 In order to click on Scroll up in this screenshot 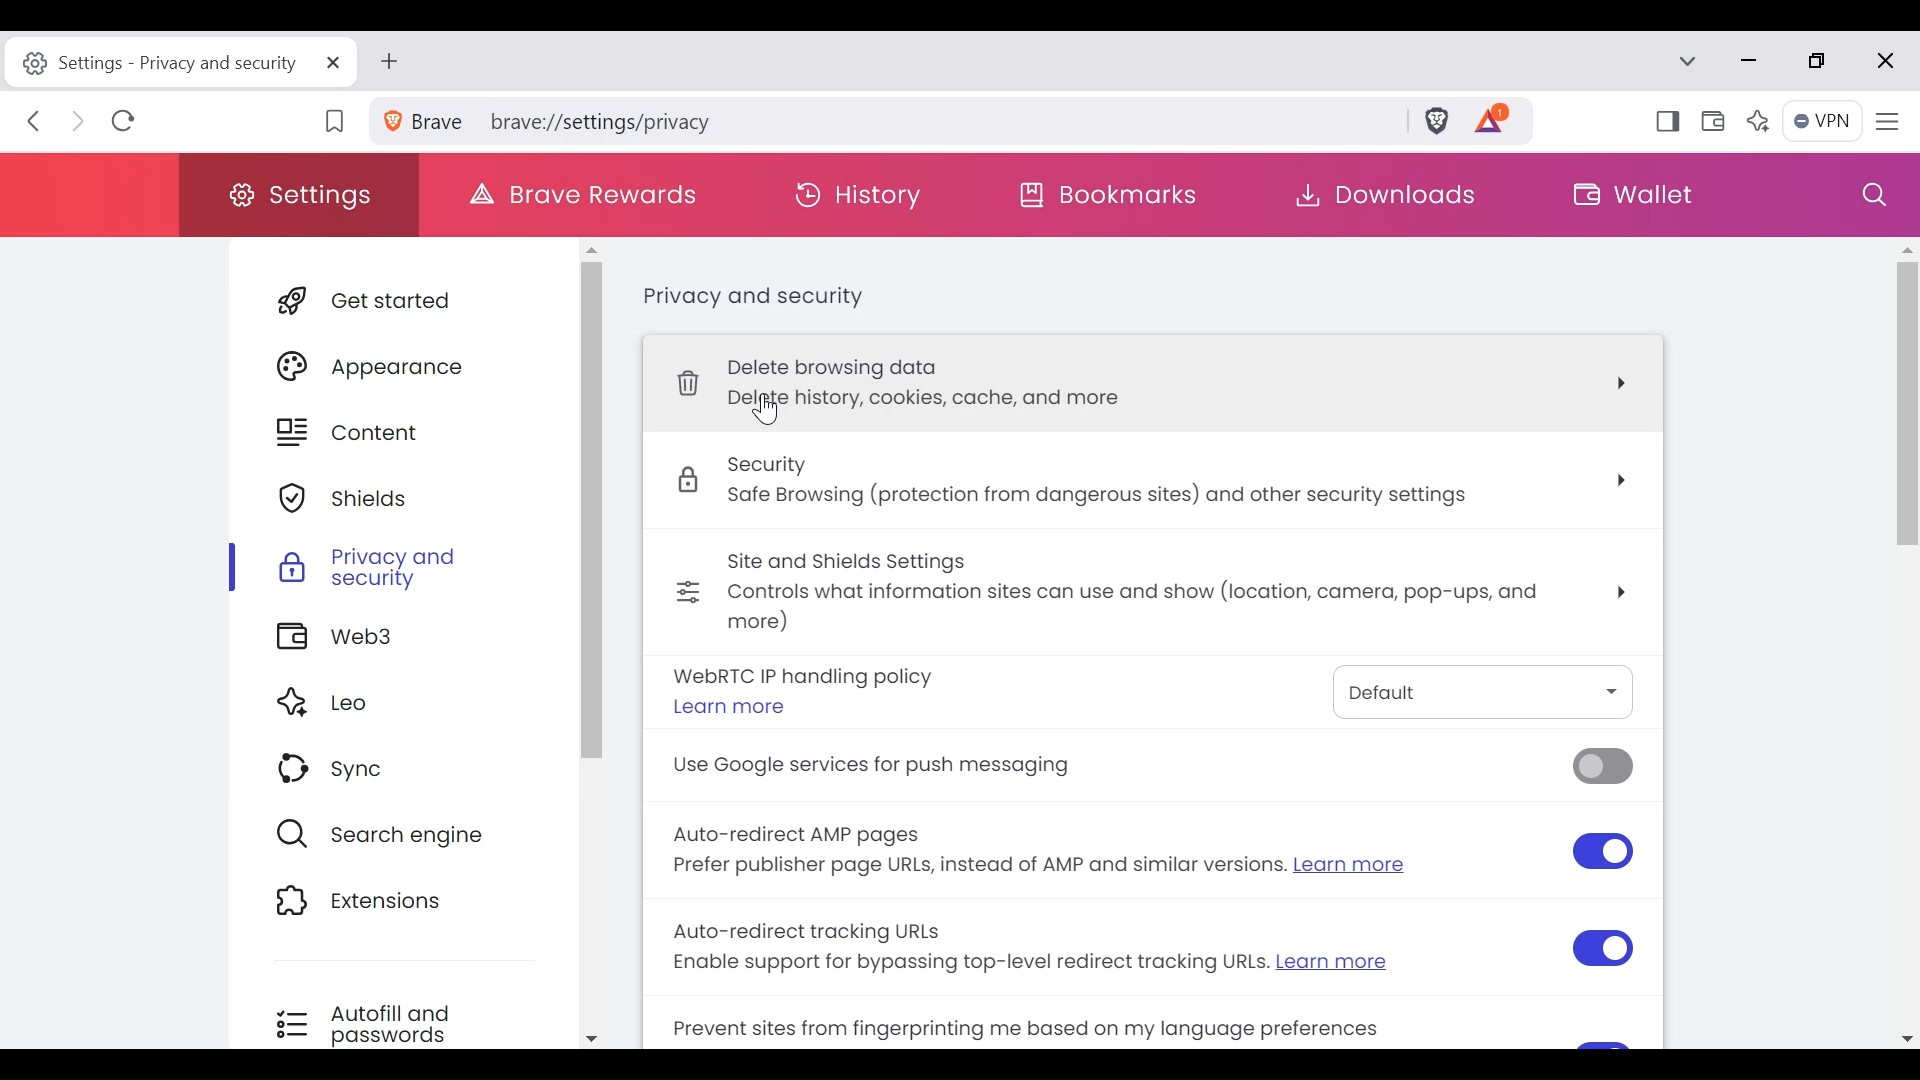, I will do `click(591, 247)`.